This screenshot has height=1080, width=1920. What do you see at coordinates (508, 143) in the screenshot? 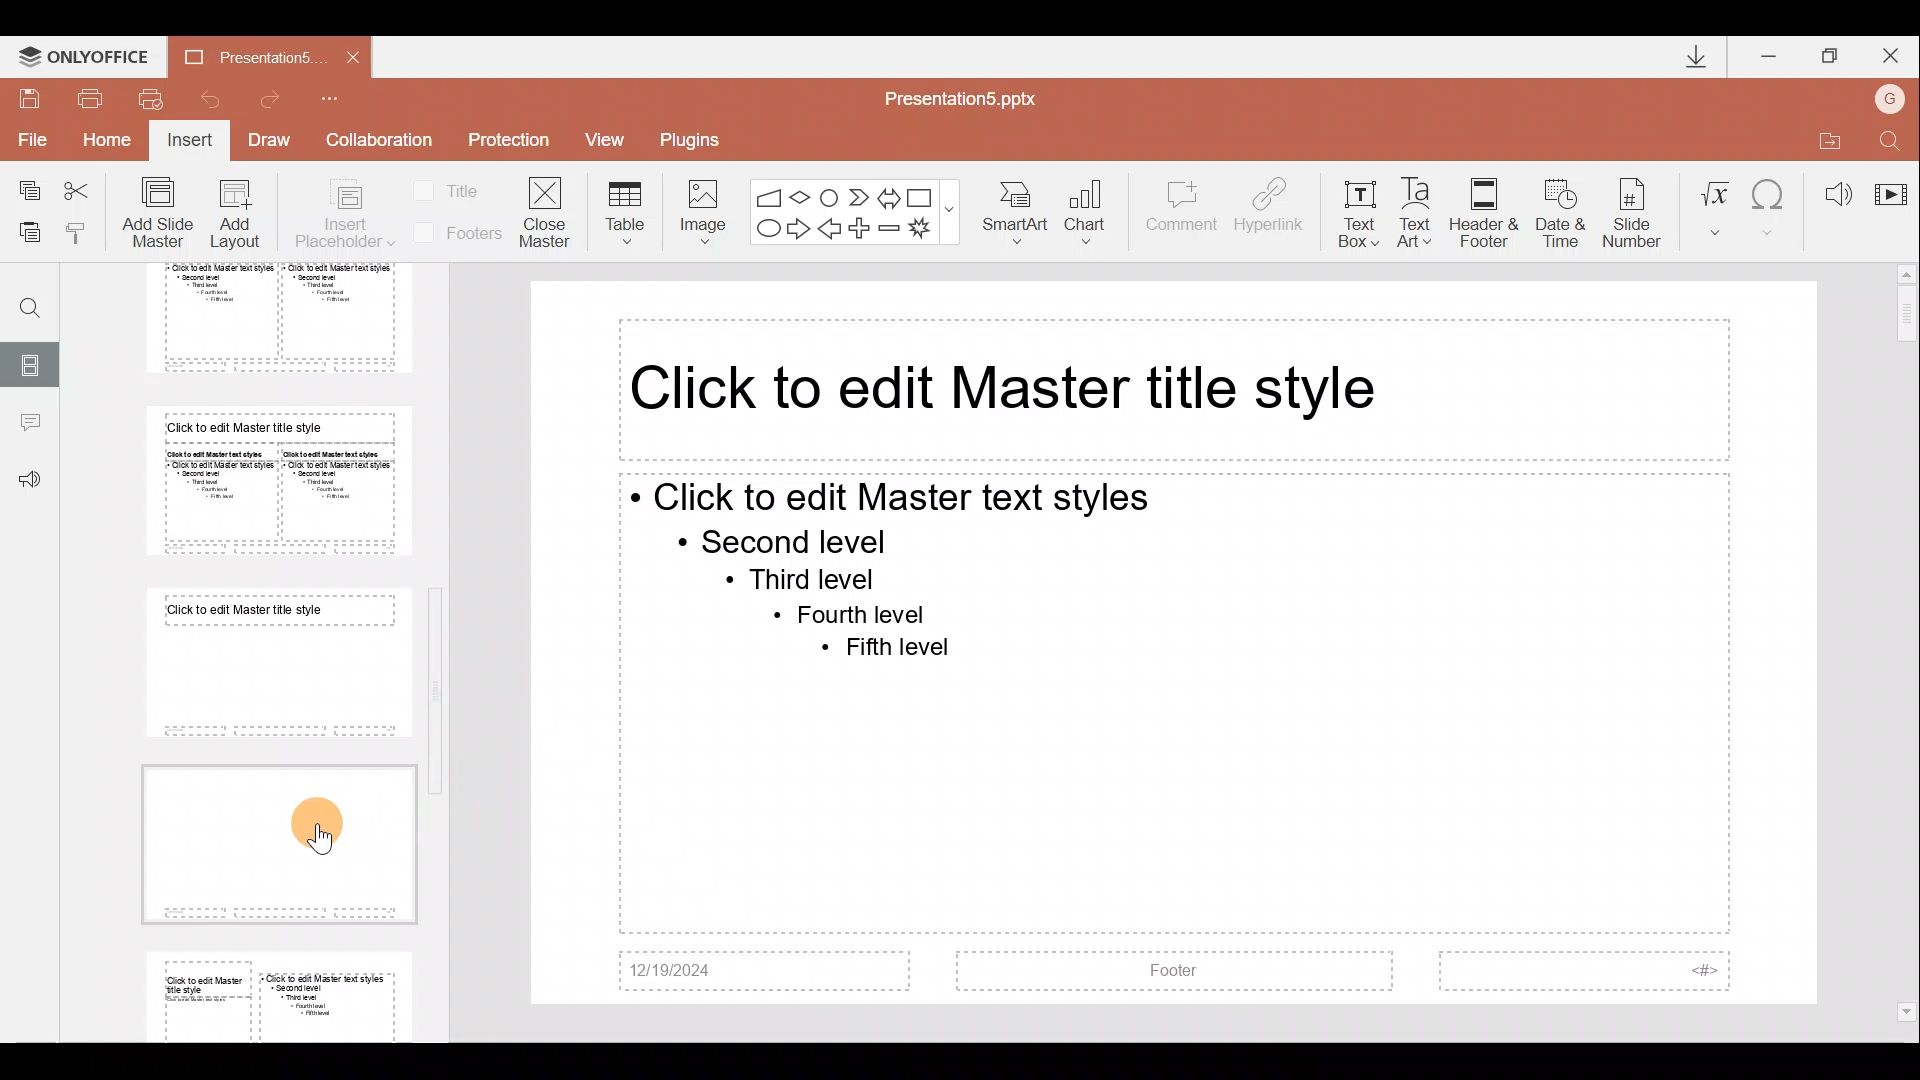
I see `Protection` at bounding box center [508, 143].